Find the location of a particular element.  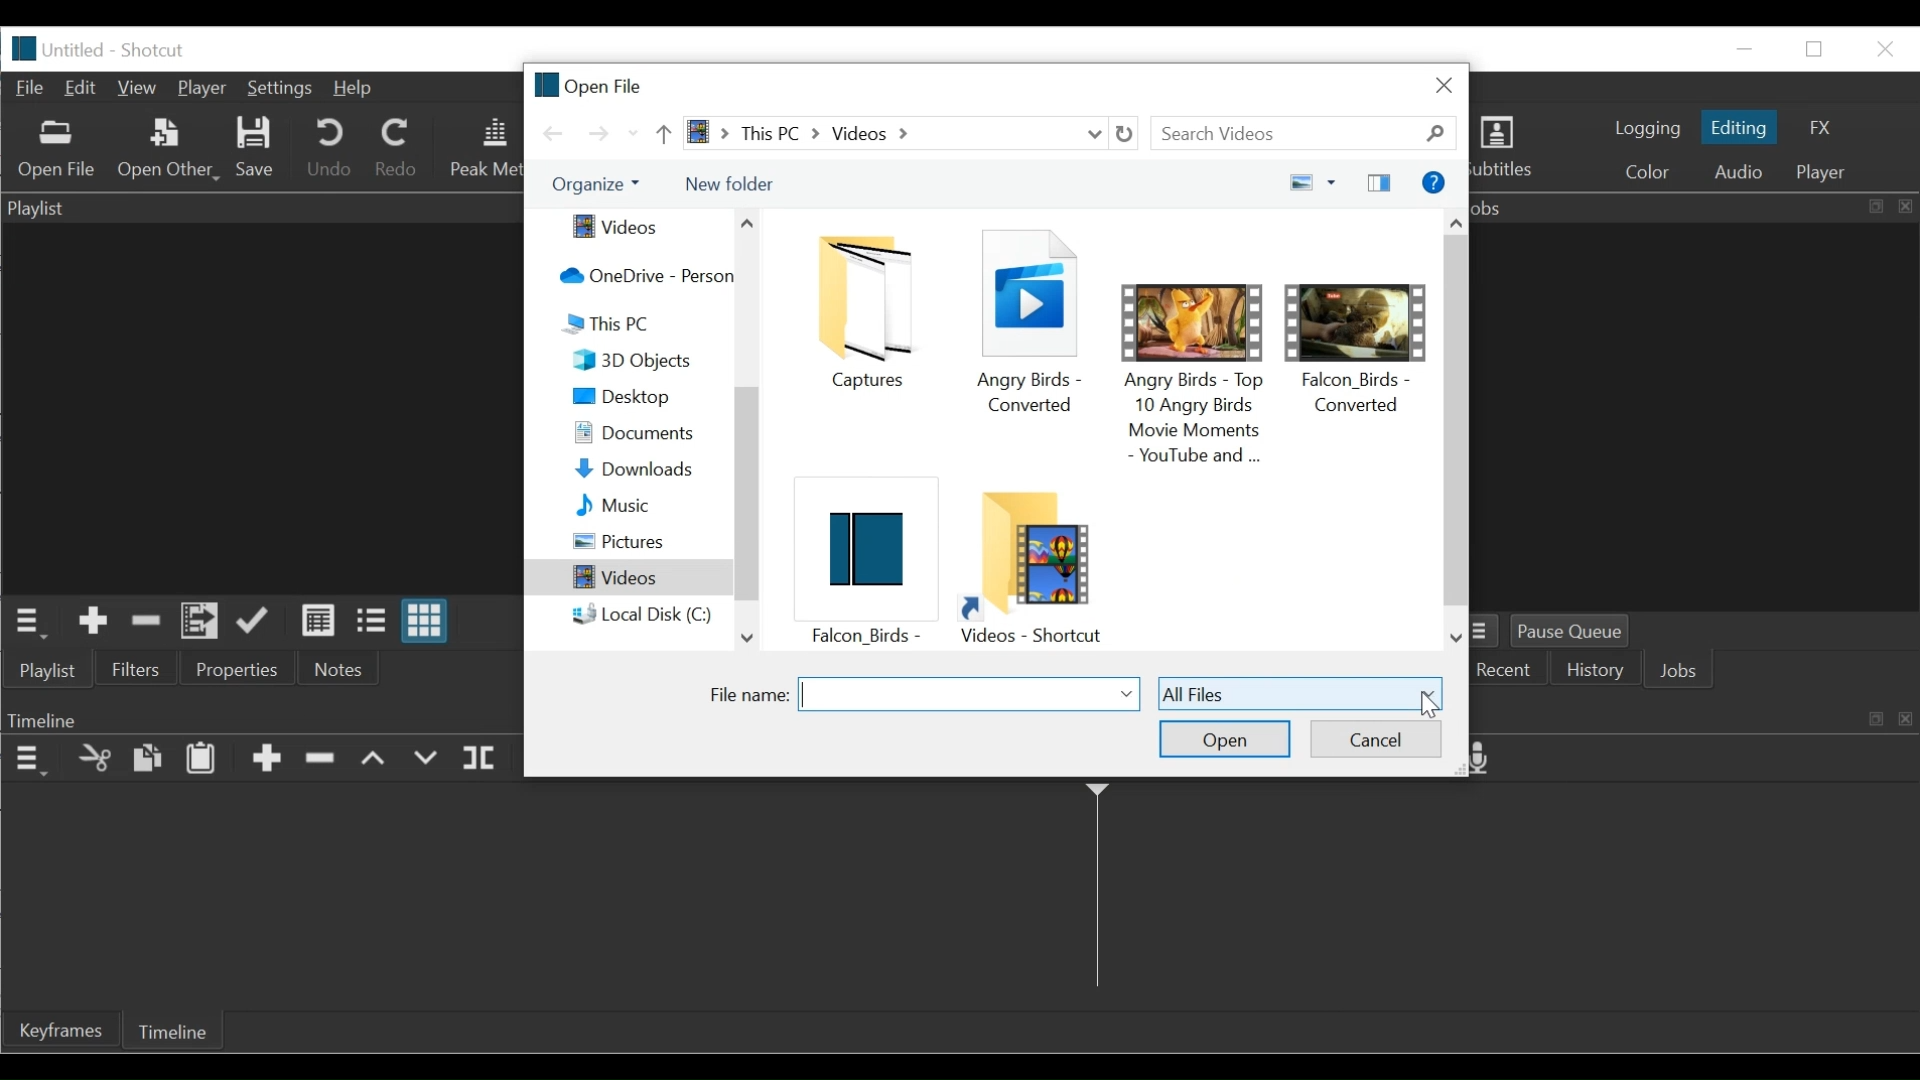

angry birds -top 10 angrybirds movie movements - youtube and _ is located at coordinates (1196, 364).